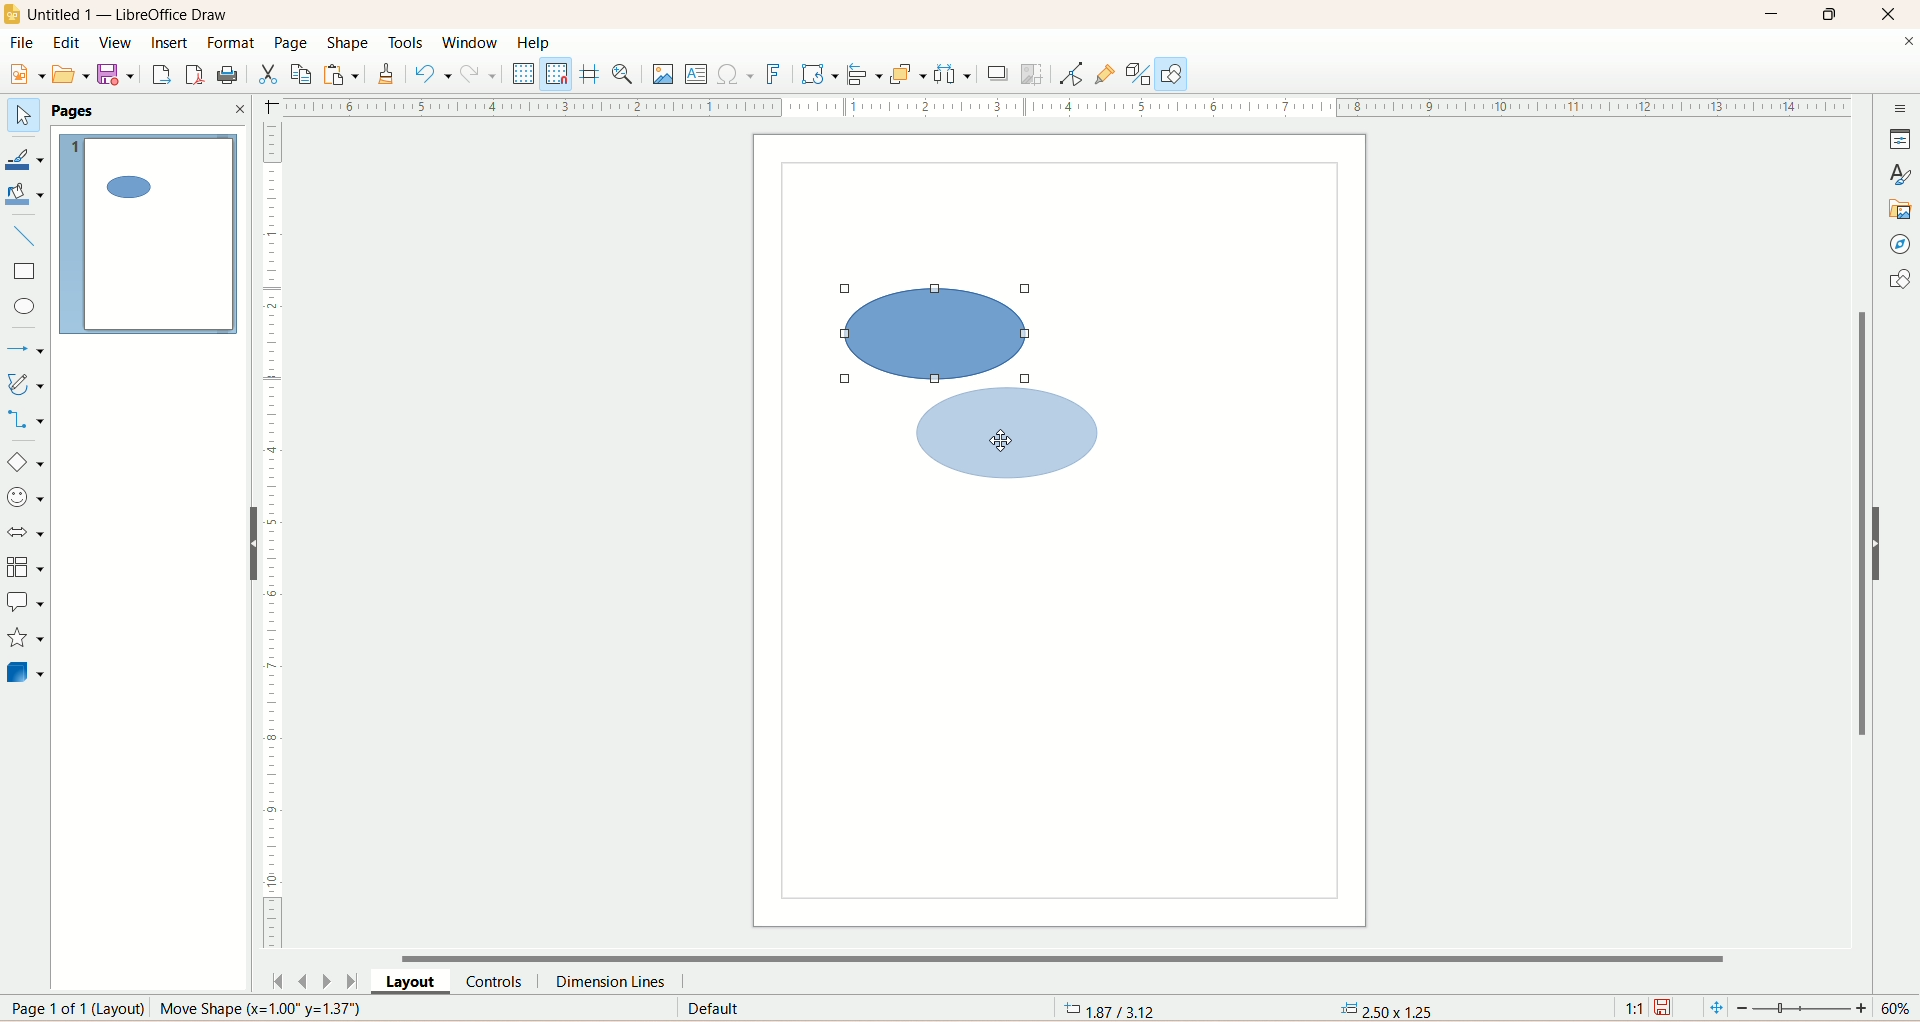 The height and width of the screenshot is (1022, 1920). I want to click on dimension lines, so click(626, 980).